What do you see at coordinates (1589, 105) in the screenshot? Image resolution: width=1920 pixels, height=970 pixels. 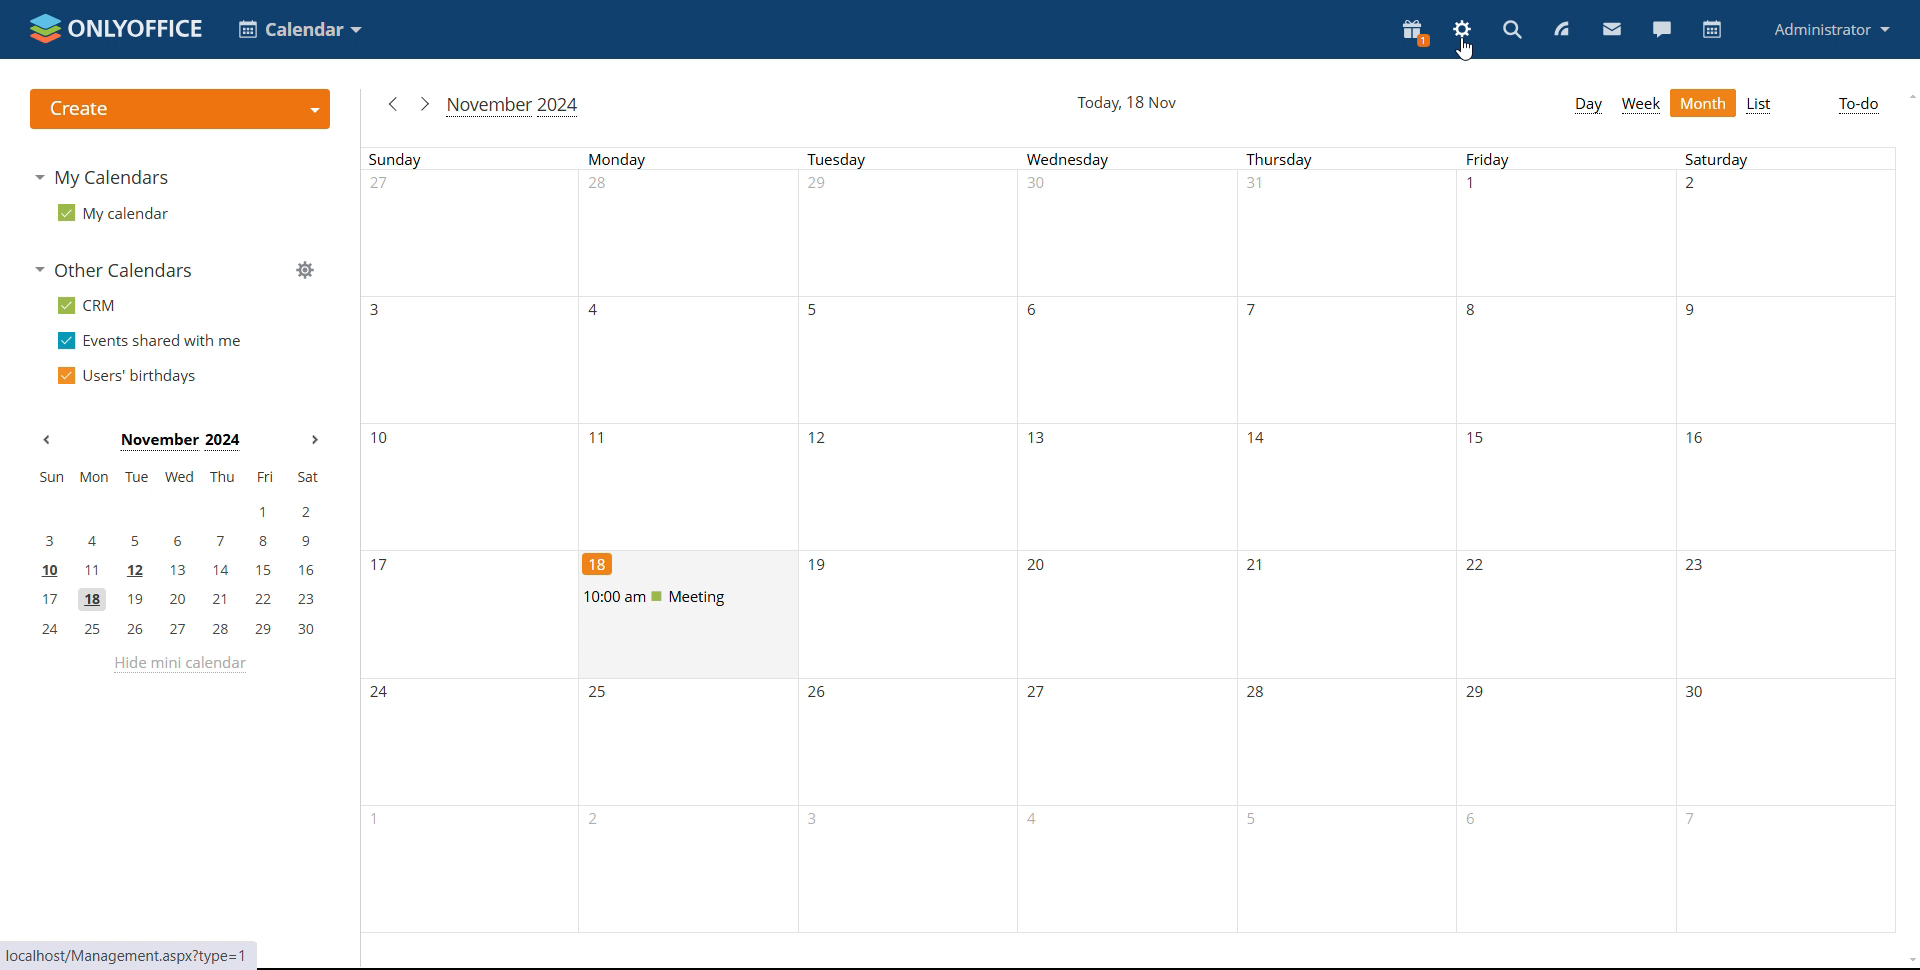 I see `day view` at bounding box center [1589, 105].